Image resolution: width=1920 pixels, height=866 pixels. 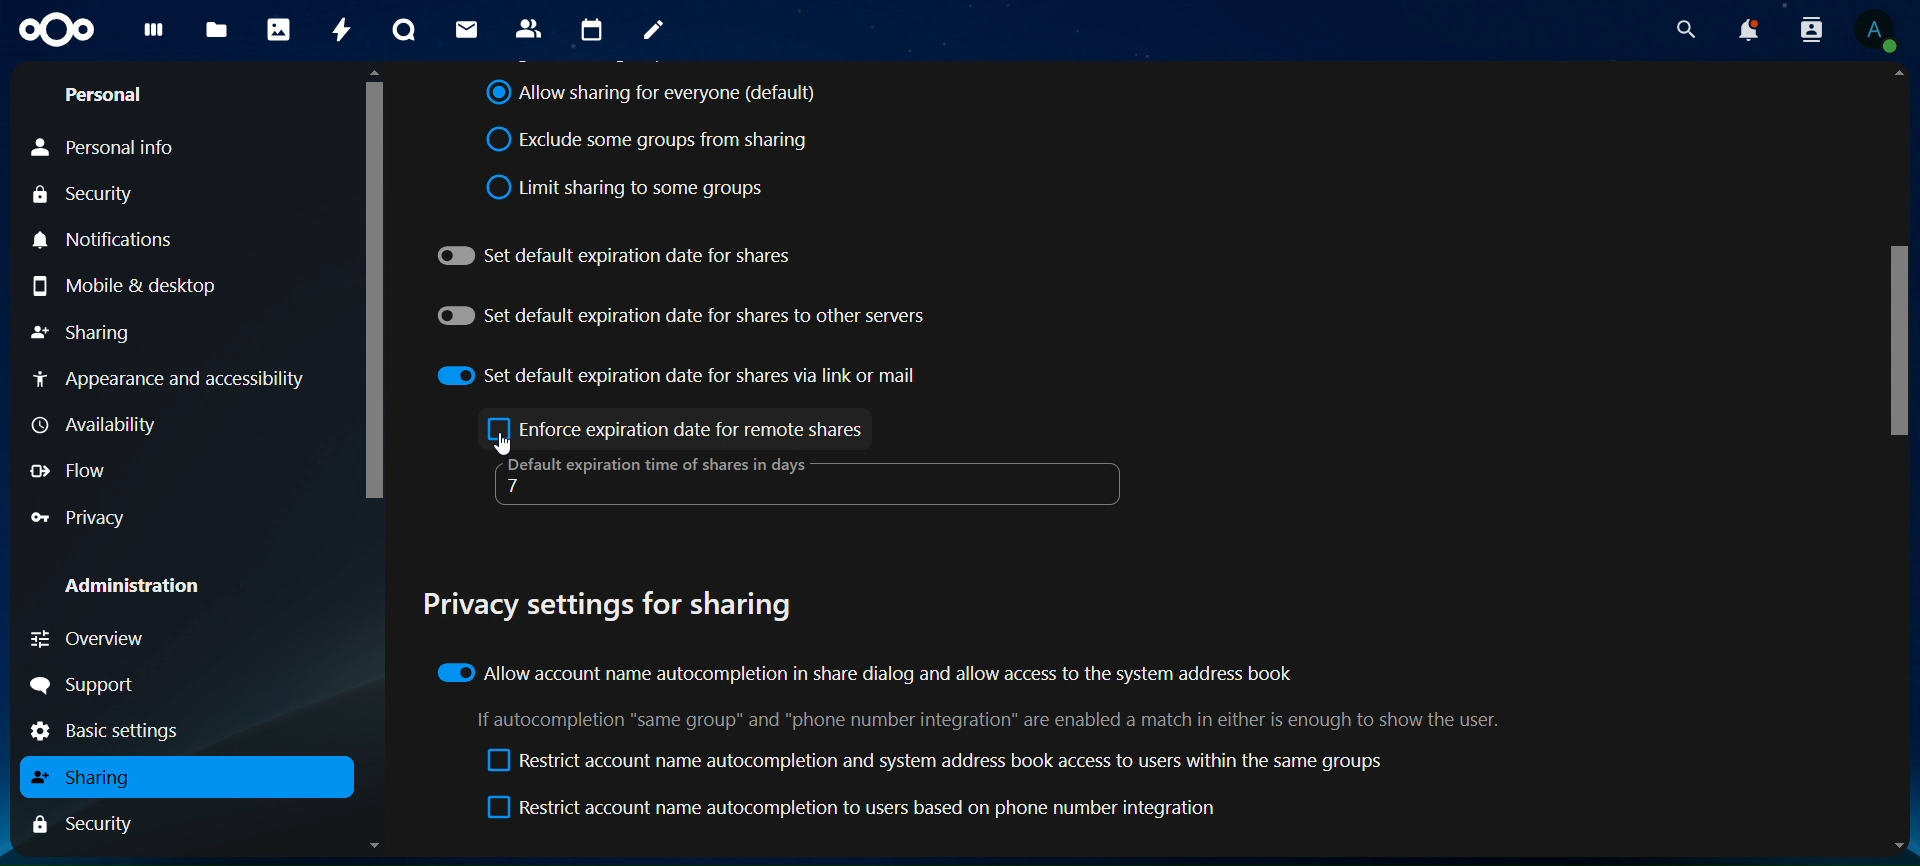 What do you see at coordinates (1750, 30) in the screenshot?
I see `notifications` at bounding box center [1750, 30].